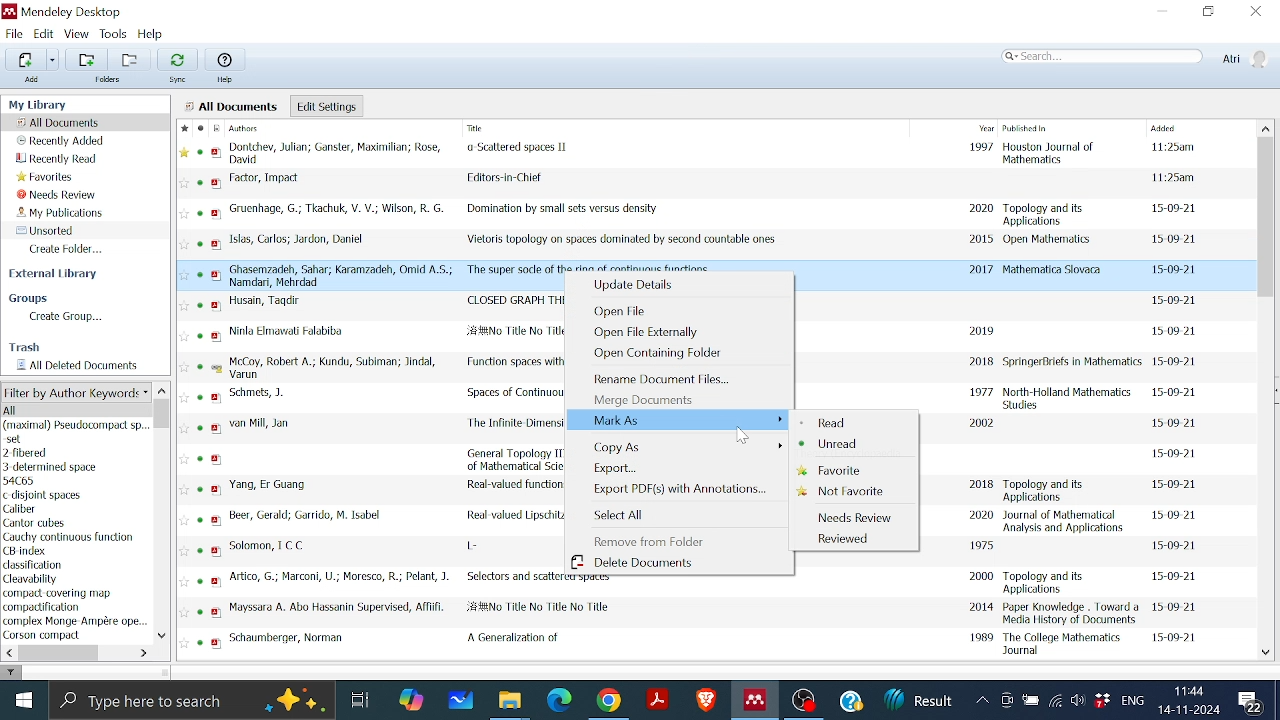 The image size is (1280, 720). I want to click on document, so click(1086, 580).